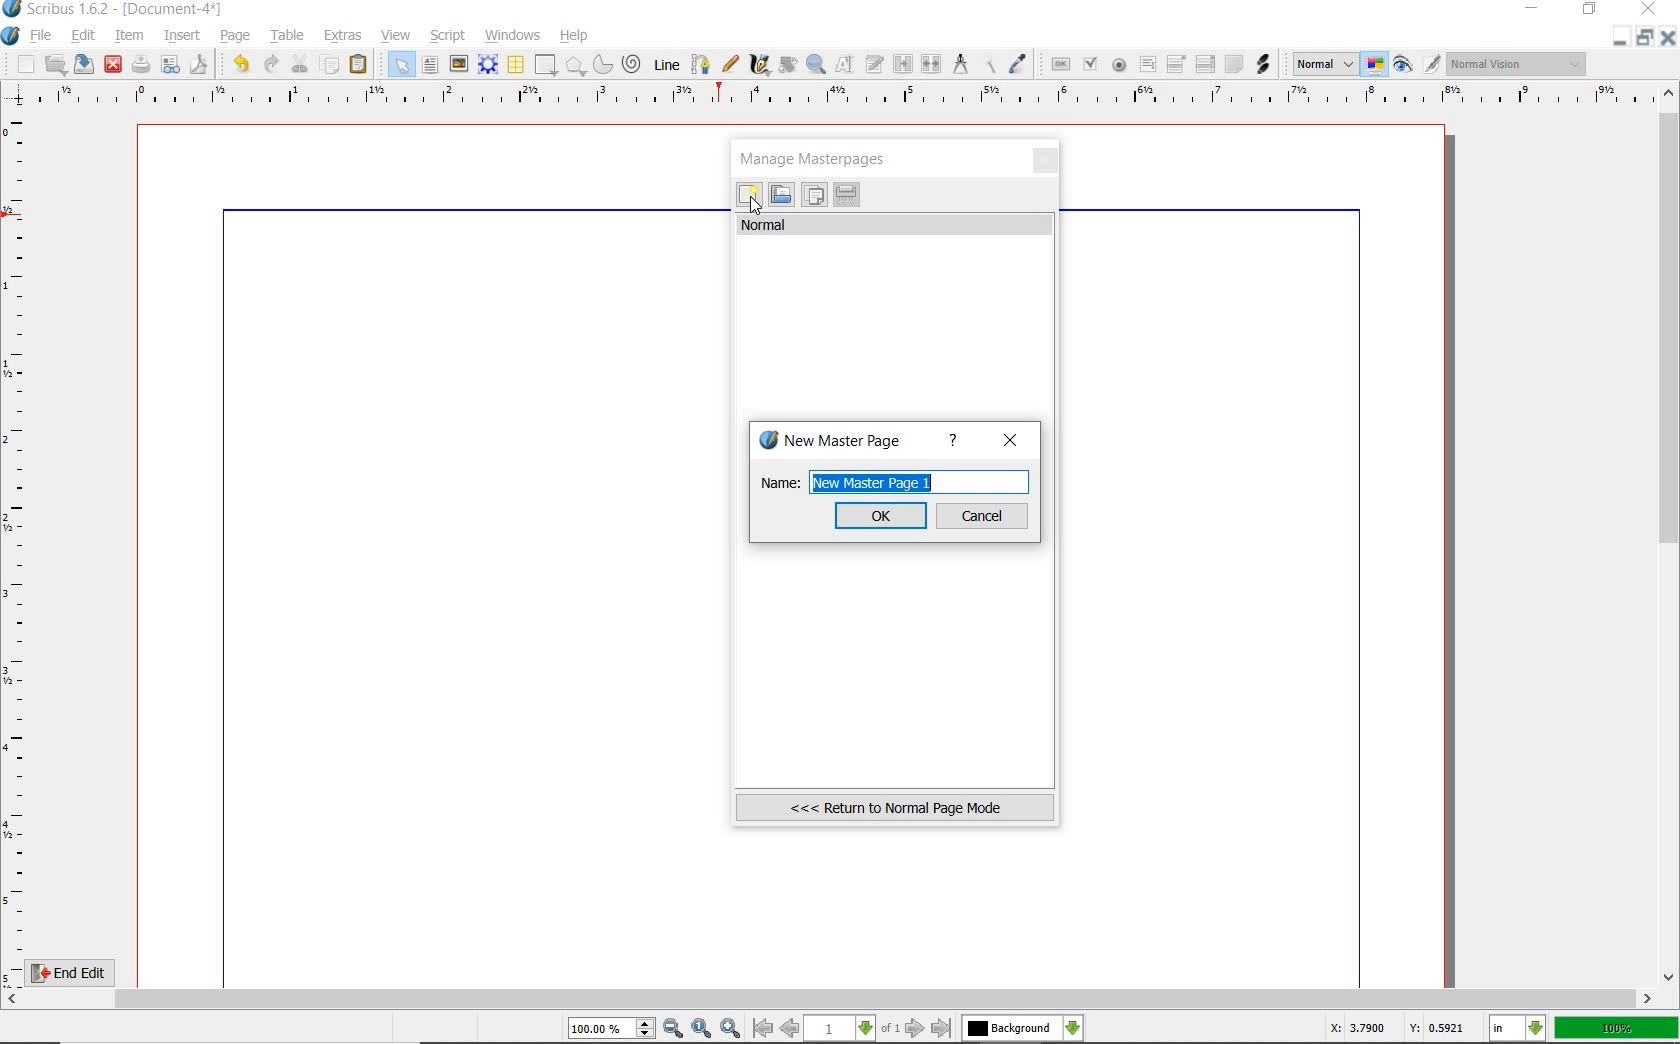 This screenshot has height=1044, width=1680. What do you see at coordinates (1233, 65) in the screenshot?
I see `text annotation` at bounding box center [1233, 65].